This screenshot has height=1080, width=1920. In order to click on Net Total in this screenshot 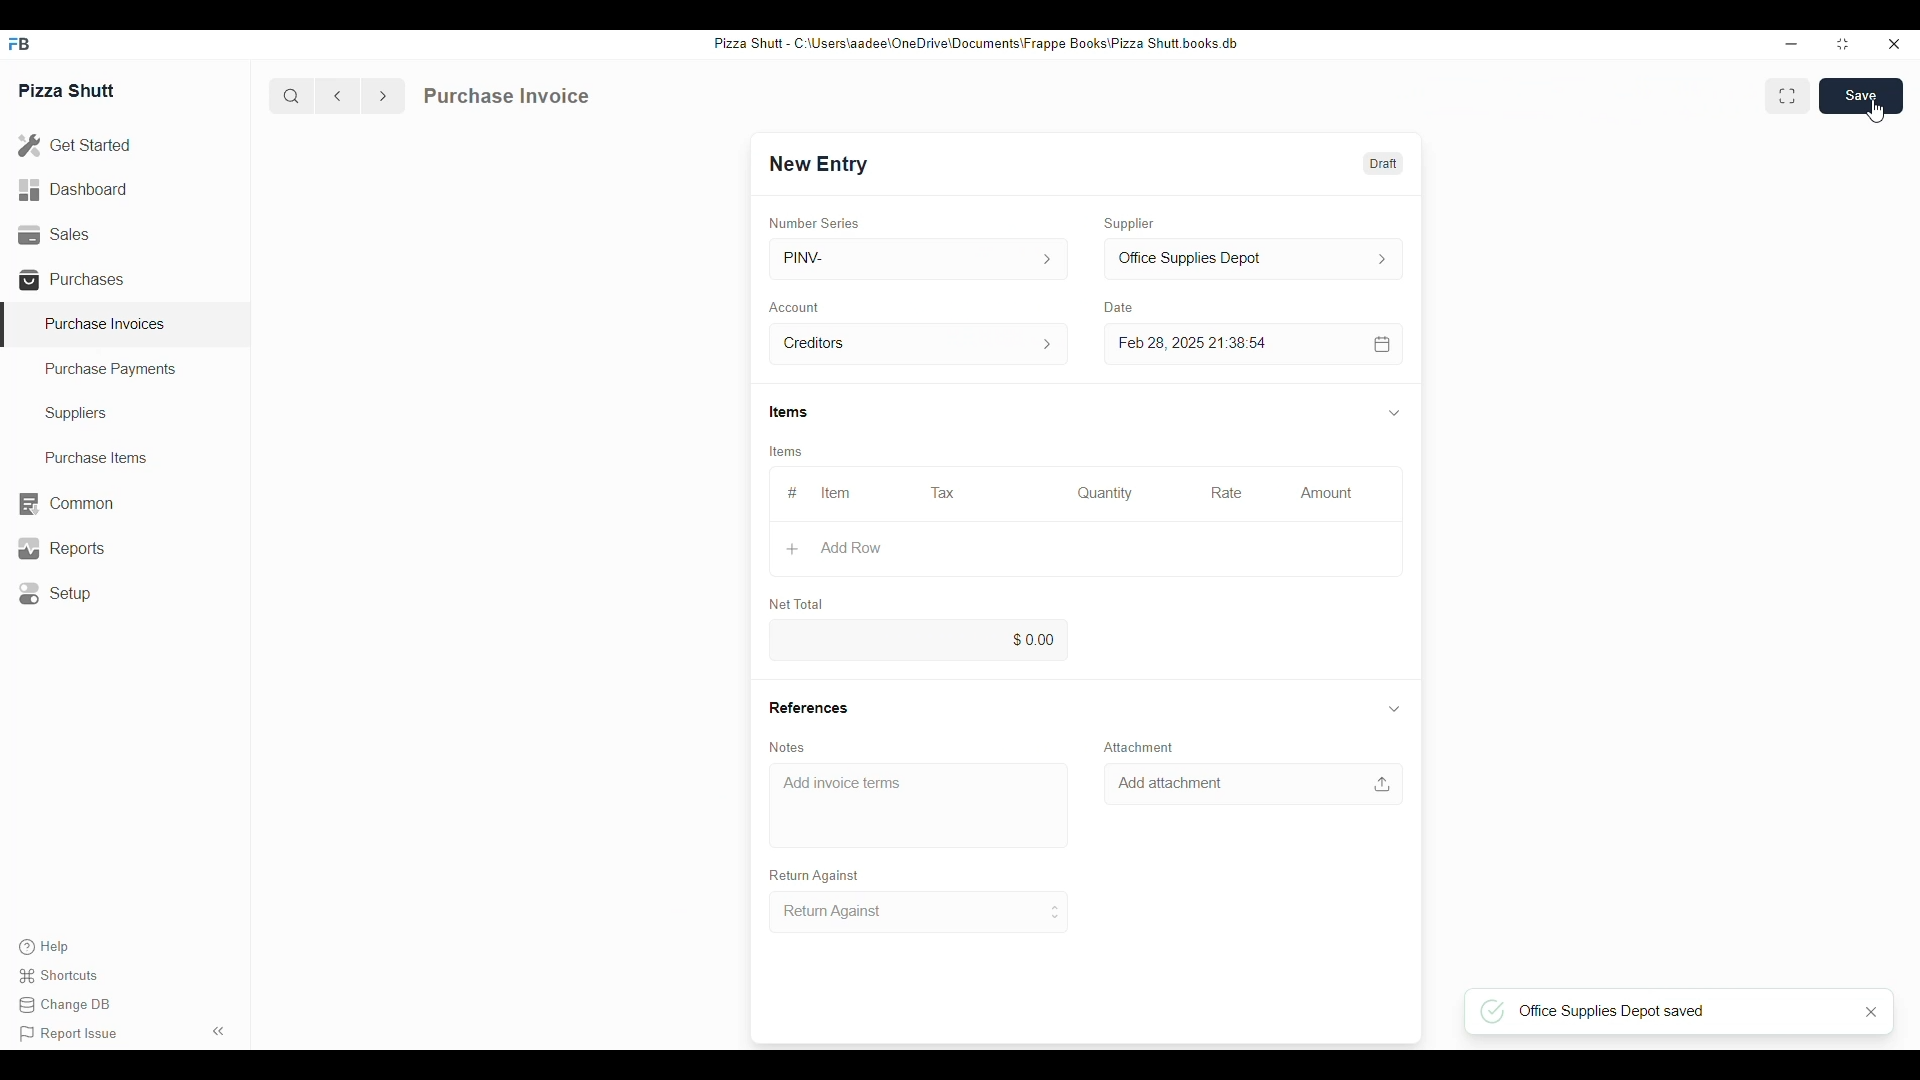, I will do `click(798, 605)`.